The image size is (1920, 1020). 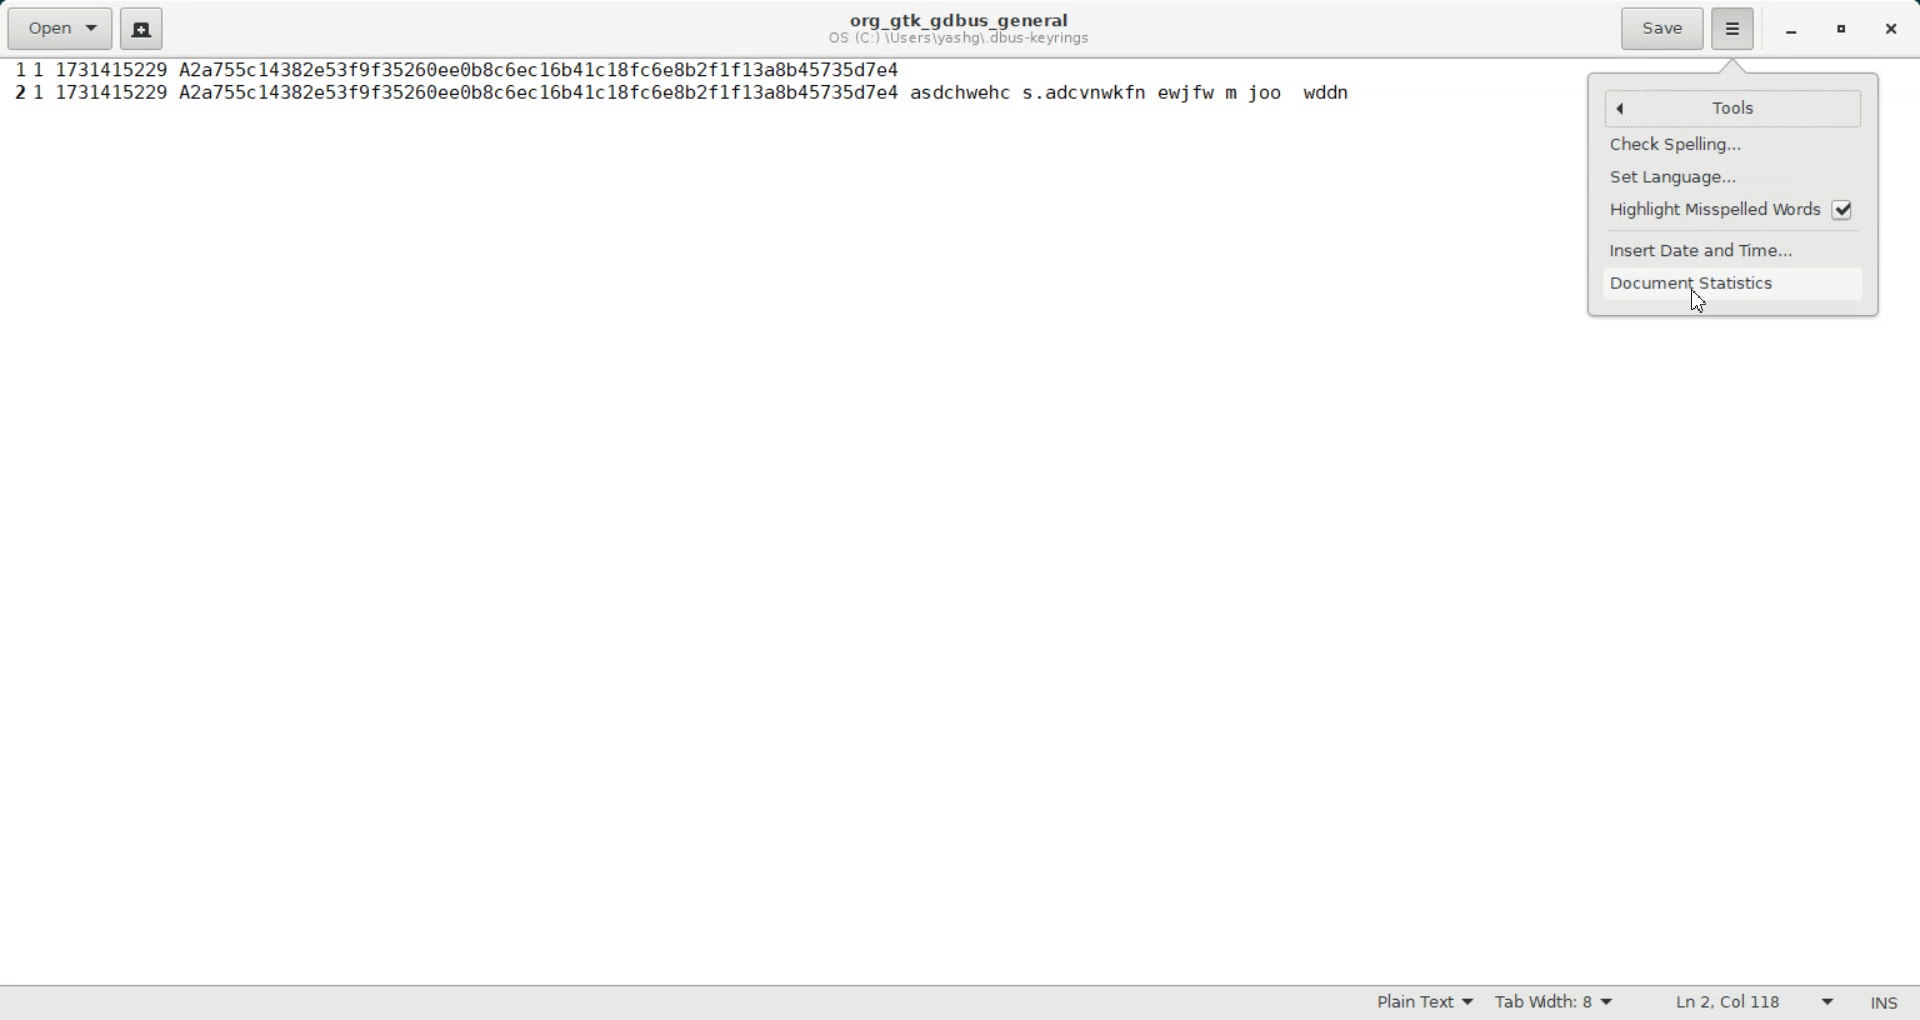 What do you see at coordinates (1661, 29) in the screenshot?
I see `Save` at bounding box center [1661, 29].